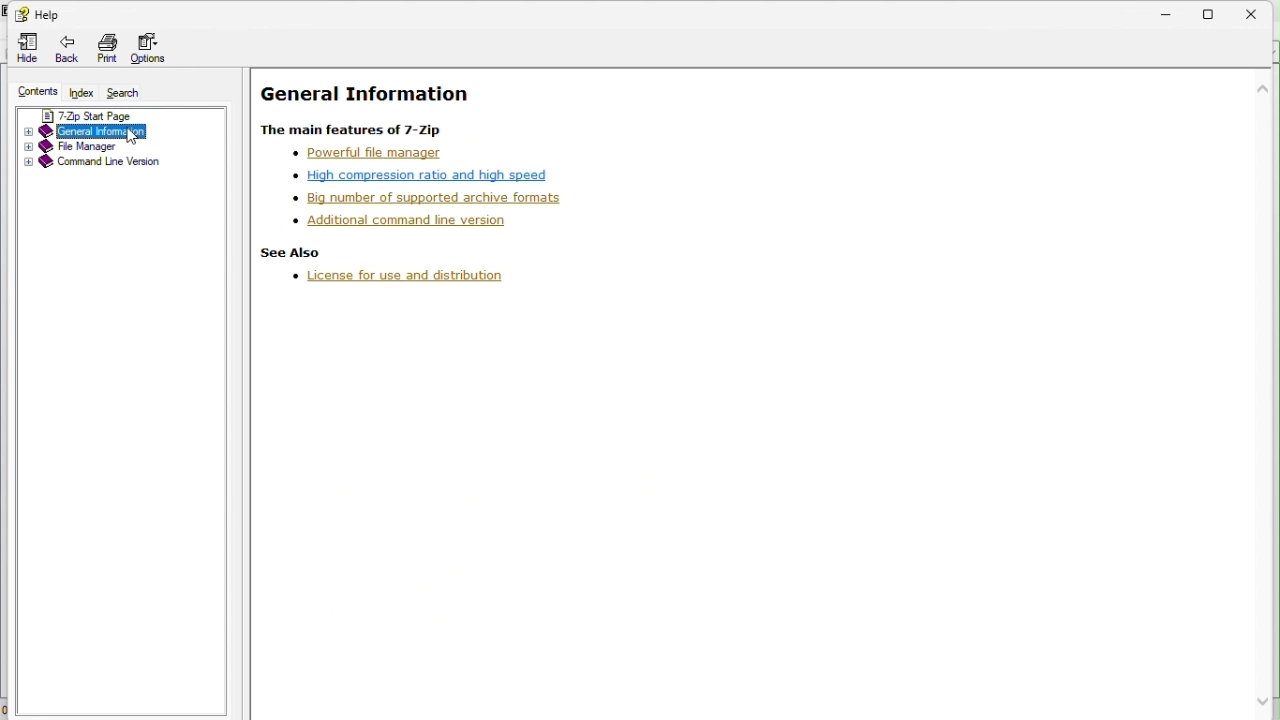 Image resolution: width=1280 pixels, height=720 pixels. Describe the element at coordinates (132, 94) in the screenshot. I see `search` at that location.